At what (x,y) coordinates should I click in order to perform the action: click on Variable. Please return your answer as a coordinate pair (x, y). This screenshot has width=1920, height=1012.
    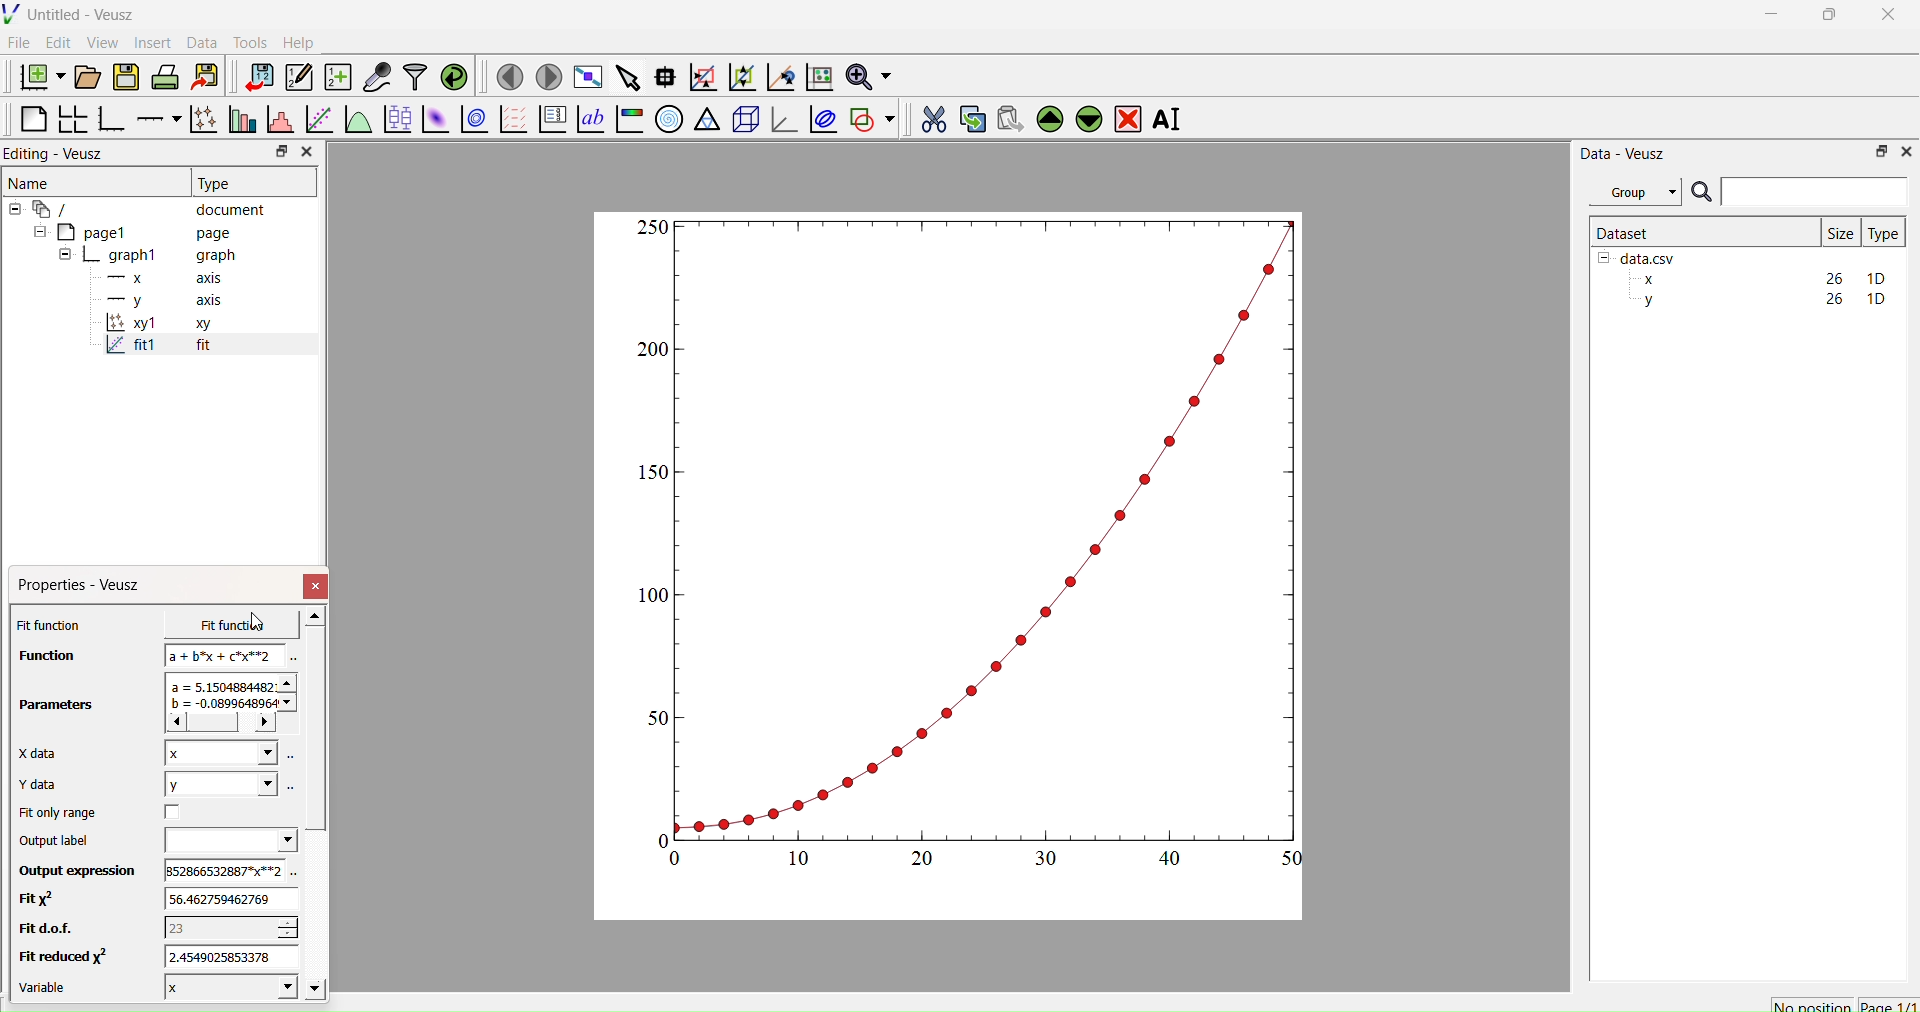
    Looking at the image, I should click on (52, 990).